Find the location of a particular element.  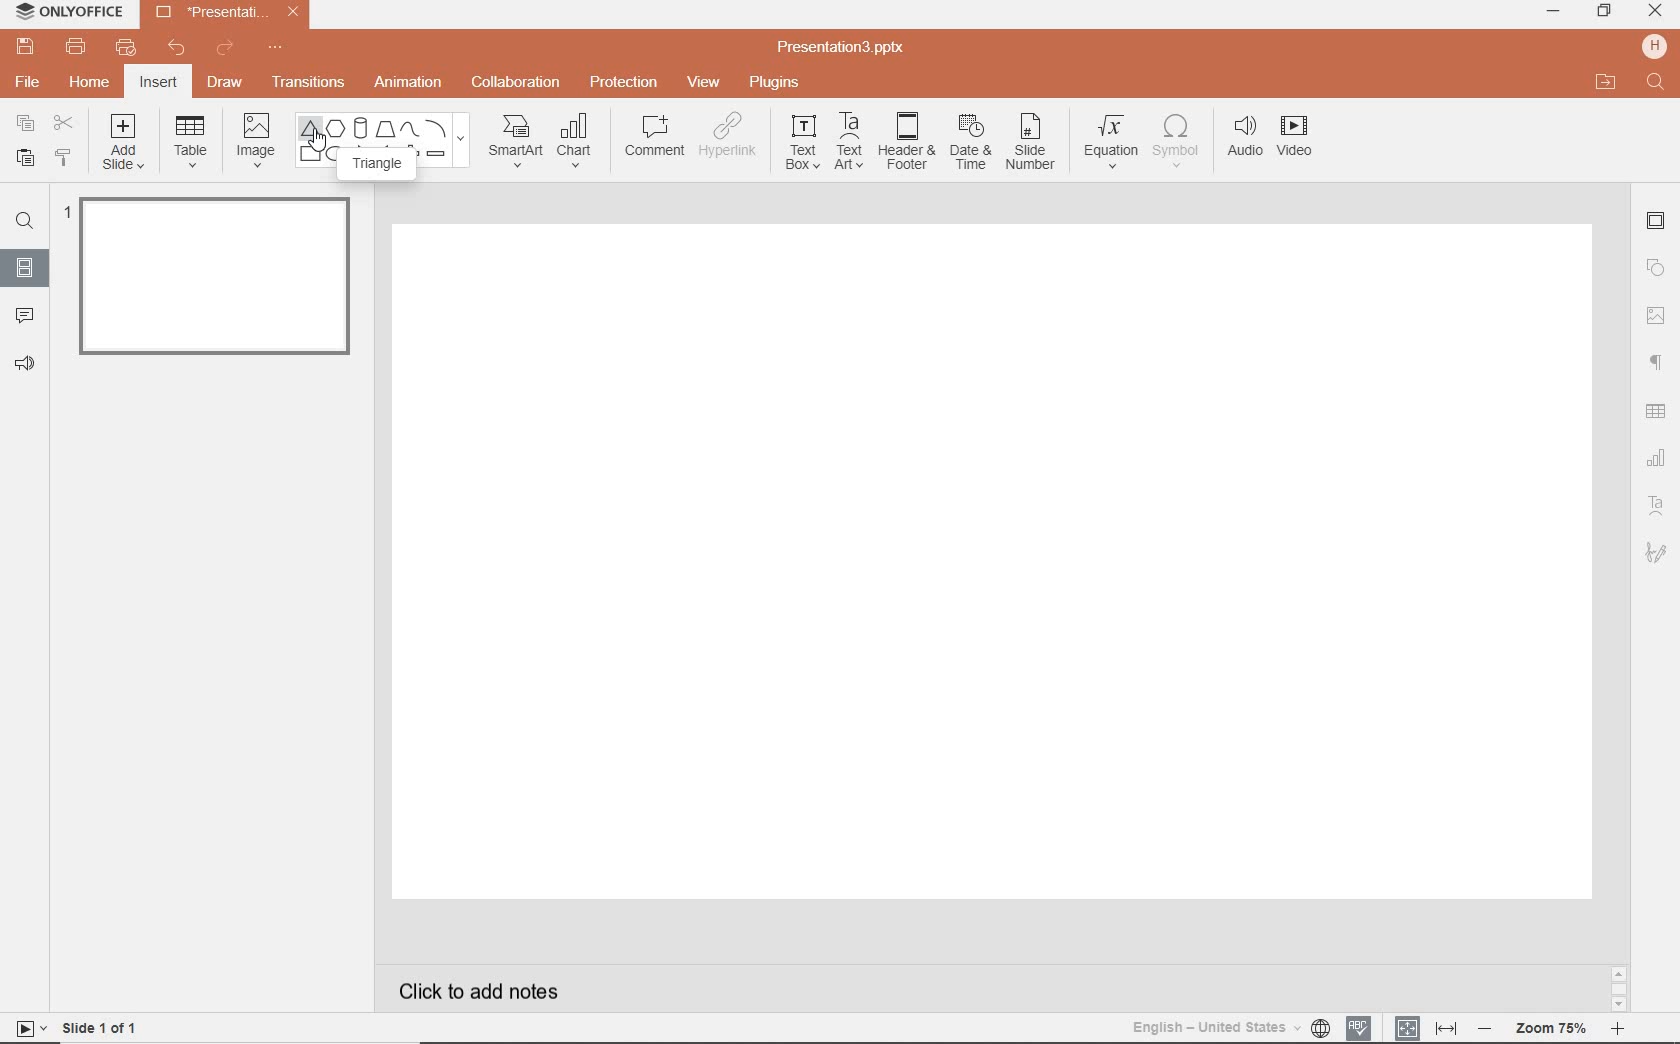

PRINT is located at coordinates (75, 48).